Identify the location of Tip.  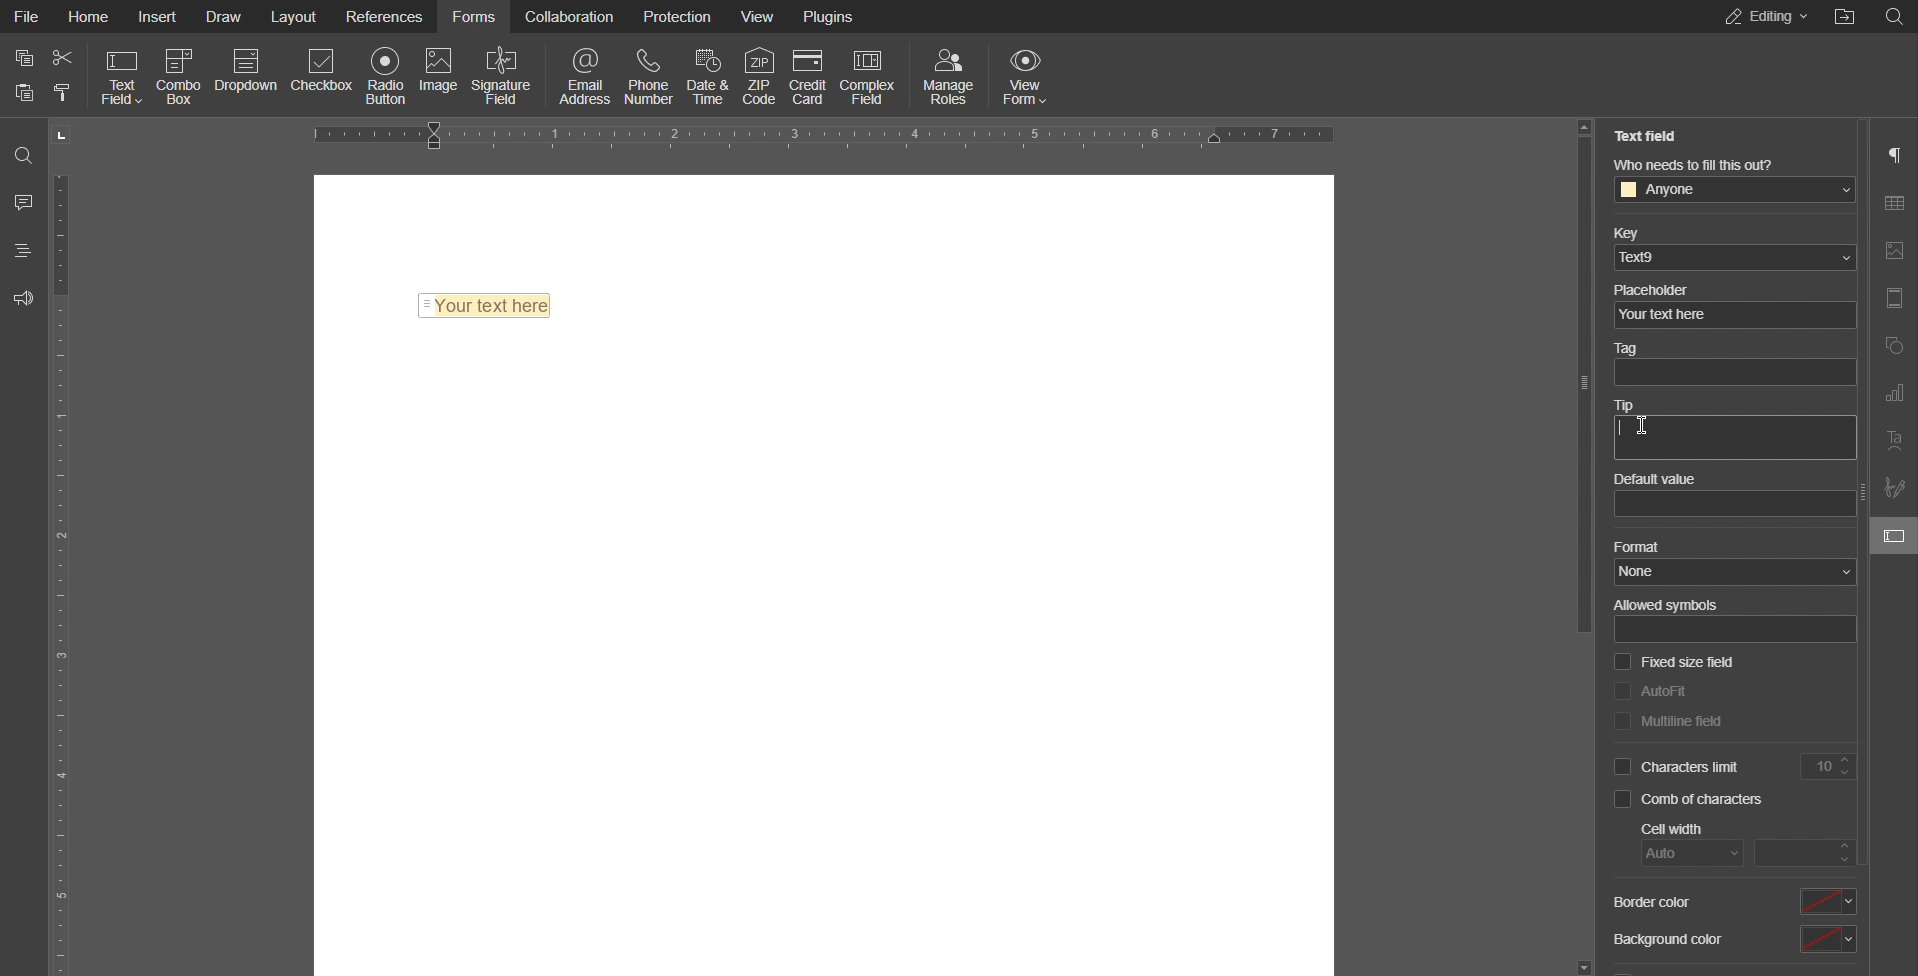
(1633, 400).